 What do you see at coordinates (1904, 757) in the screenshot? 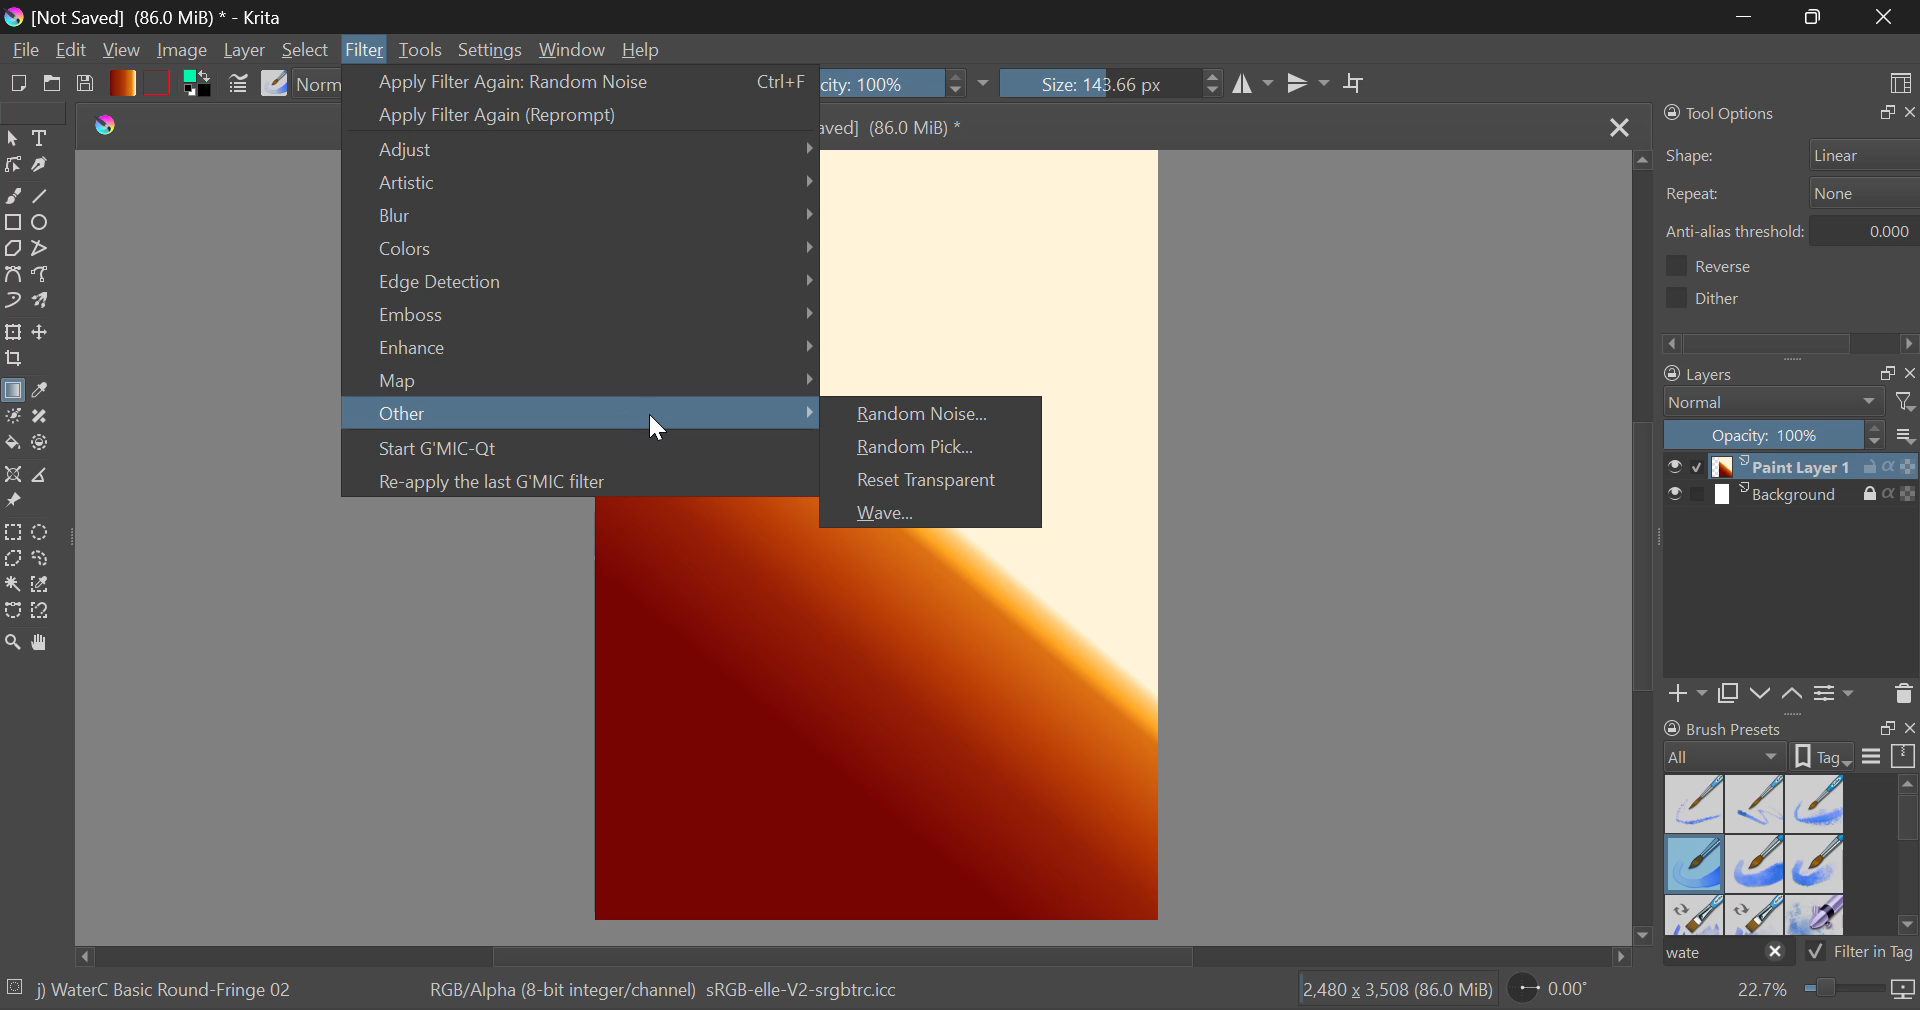
I see `scale` at bounding box center [1904, 757].